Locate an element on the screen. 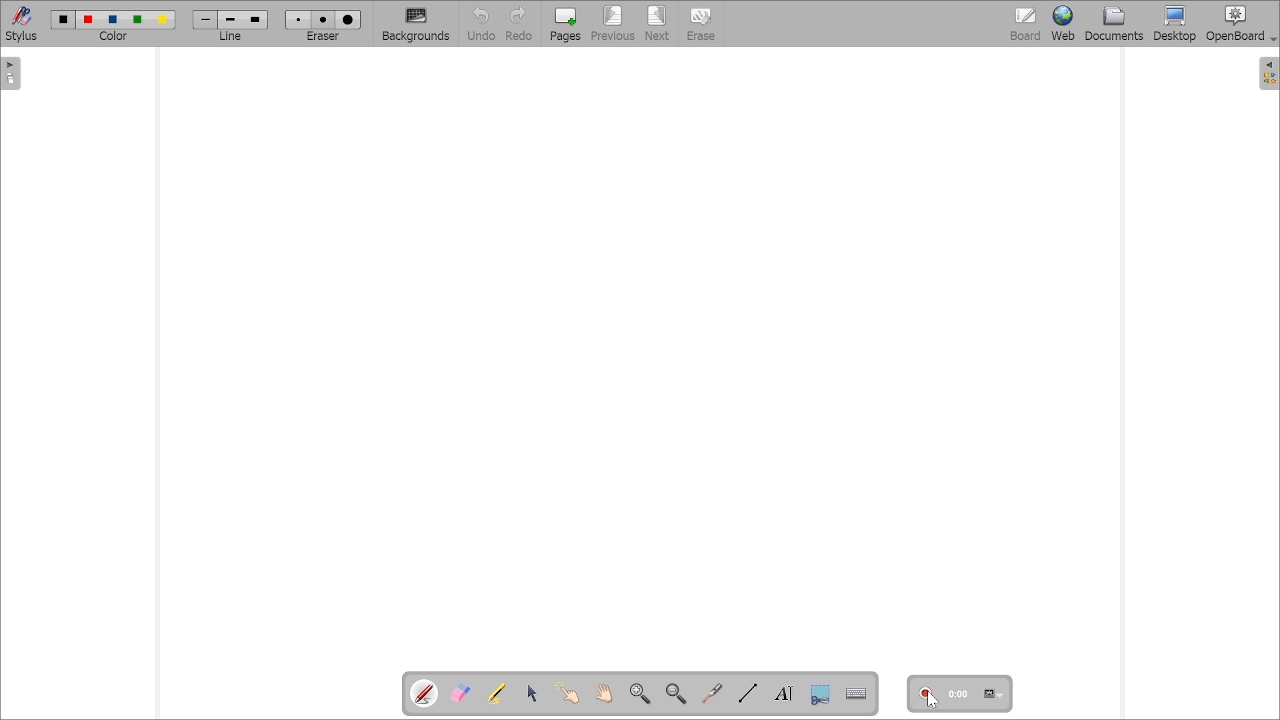  Annotate document is located at coordinates (423, 694).